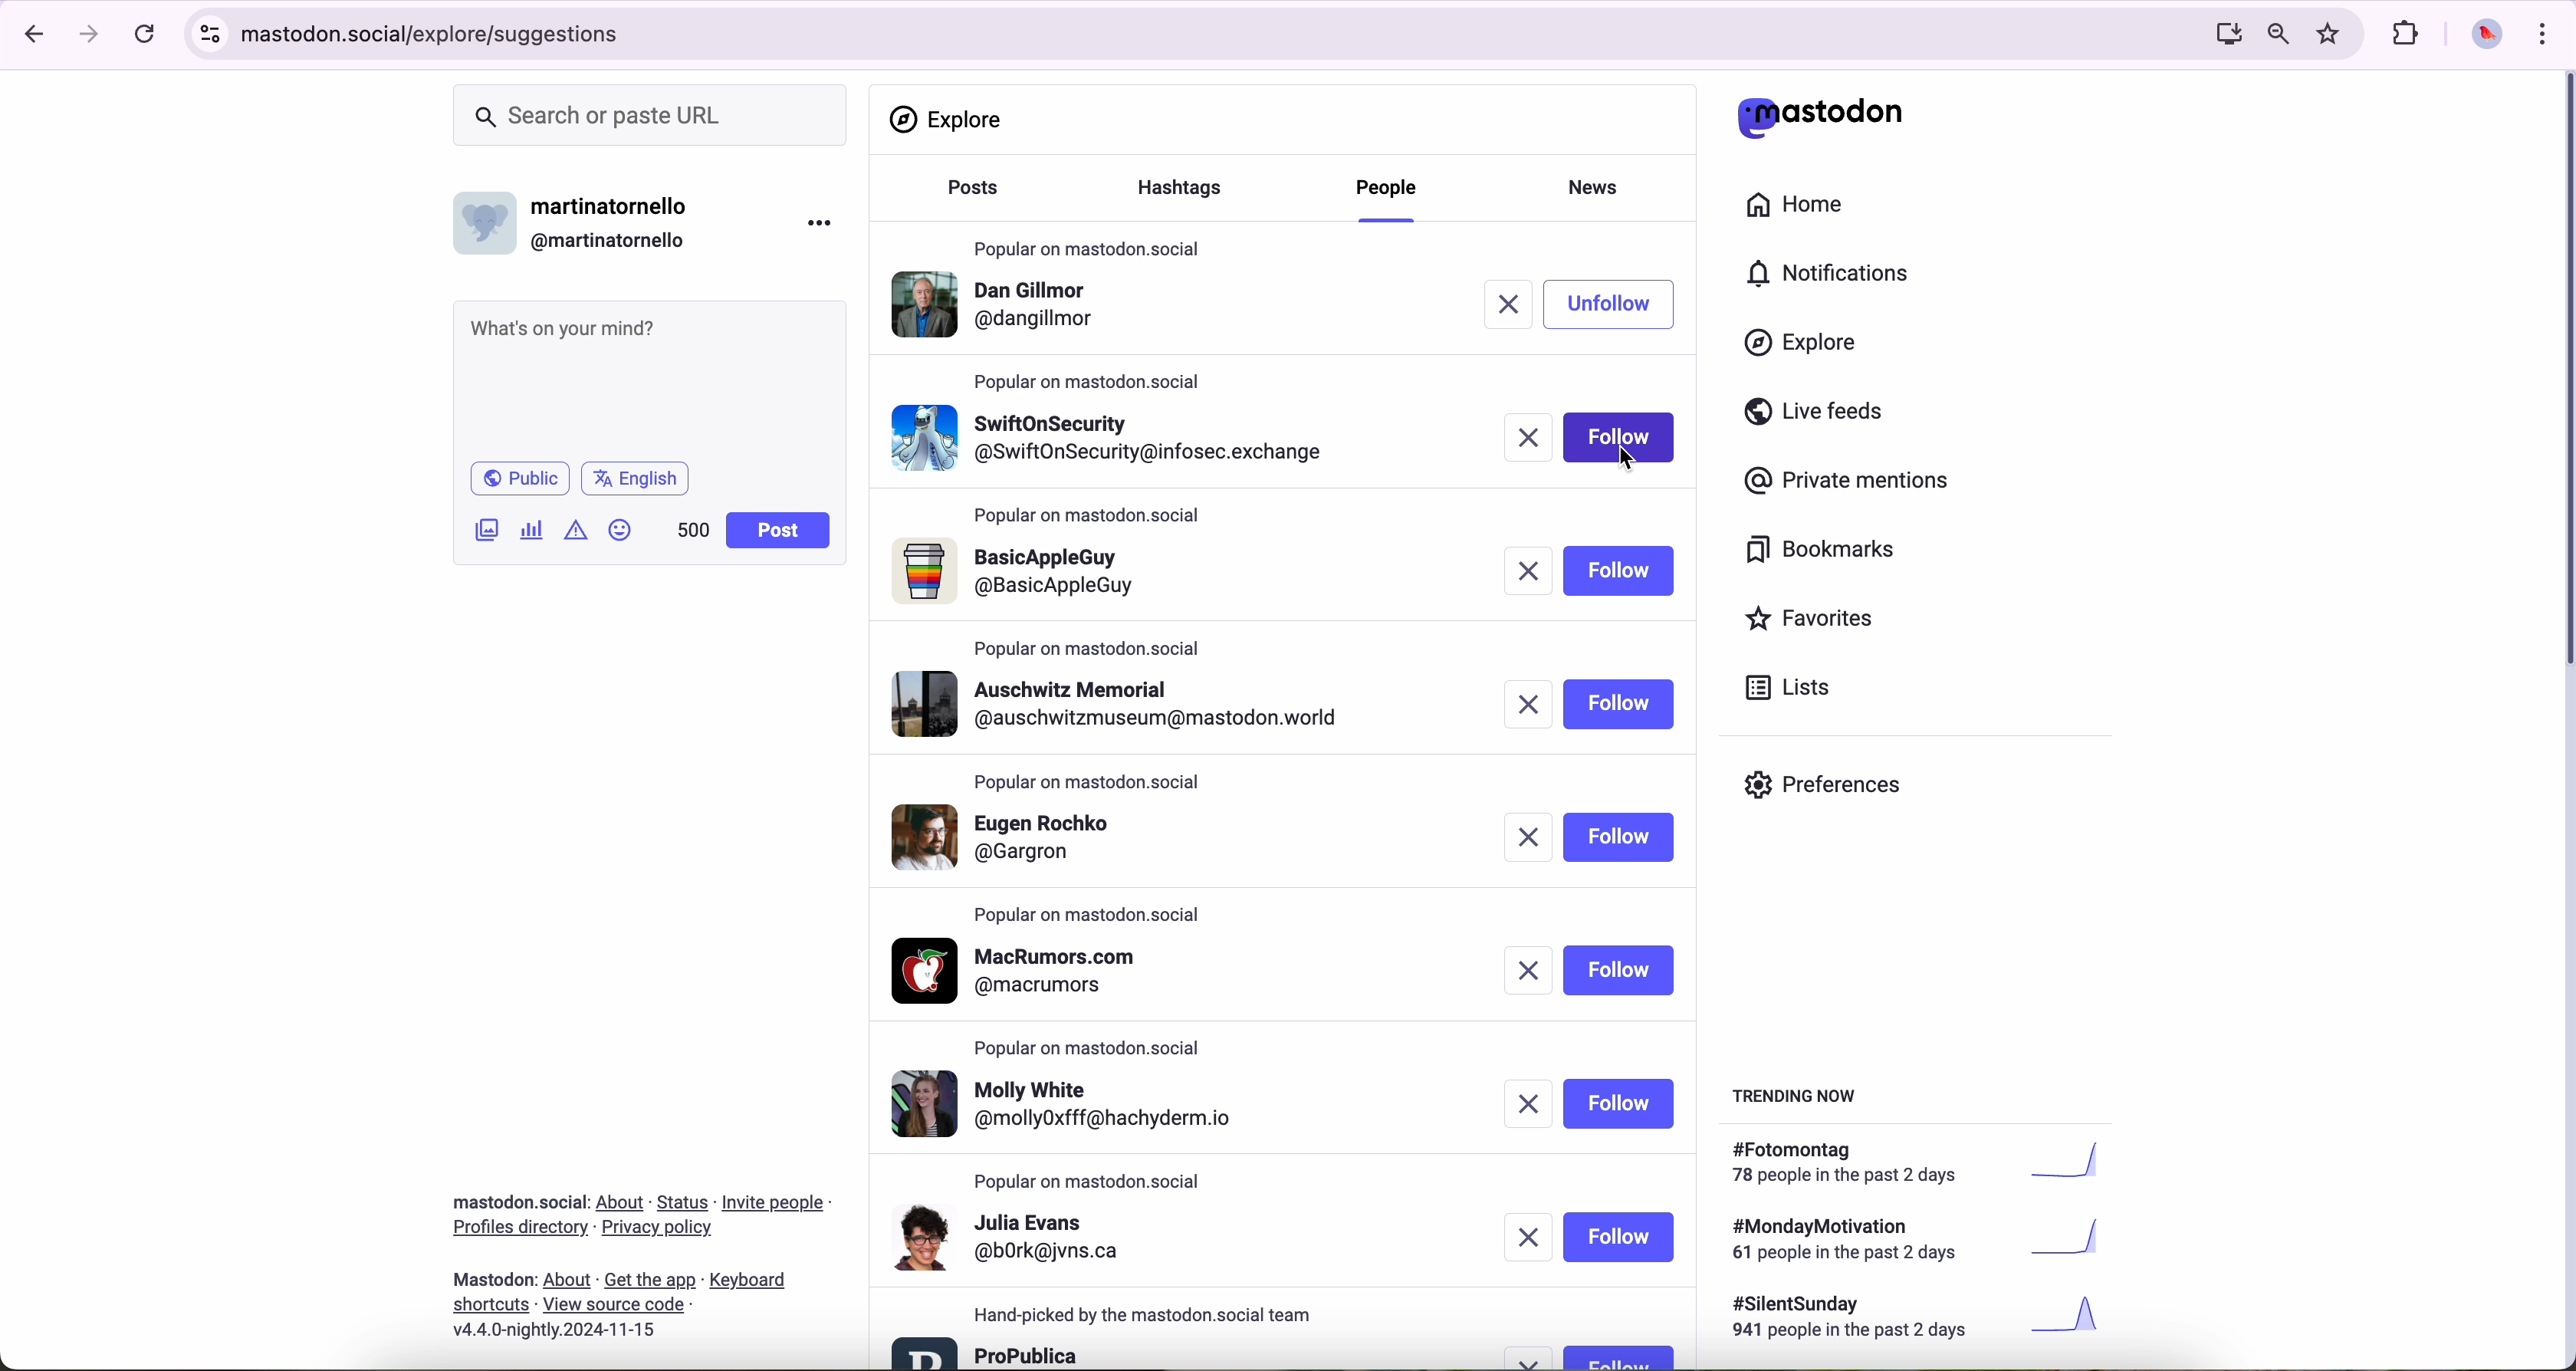 This screenshot has width=2576, height=1371. What do you see at coordinates (1528, 971) in the screenshot?
I see `remove` at bounding box center [1528, 971].